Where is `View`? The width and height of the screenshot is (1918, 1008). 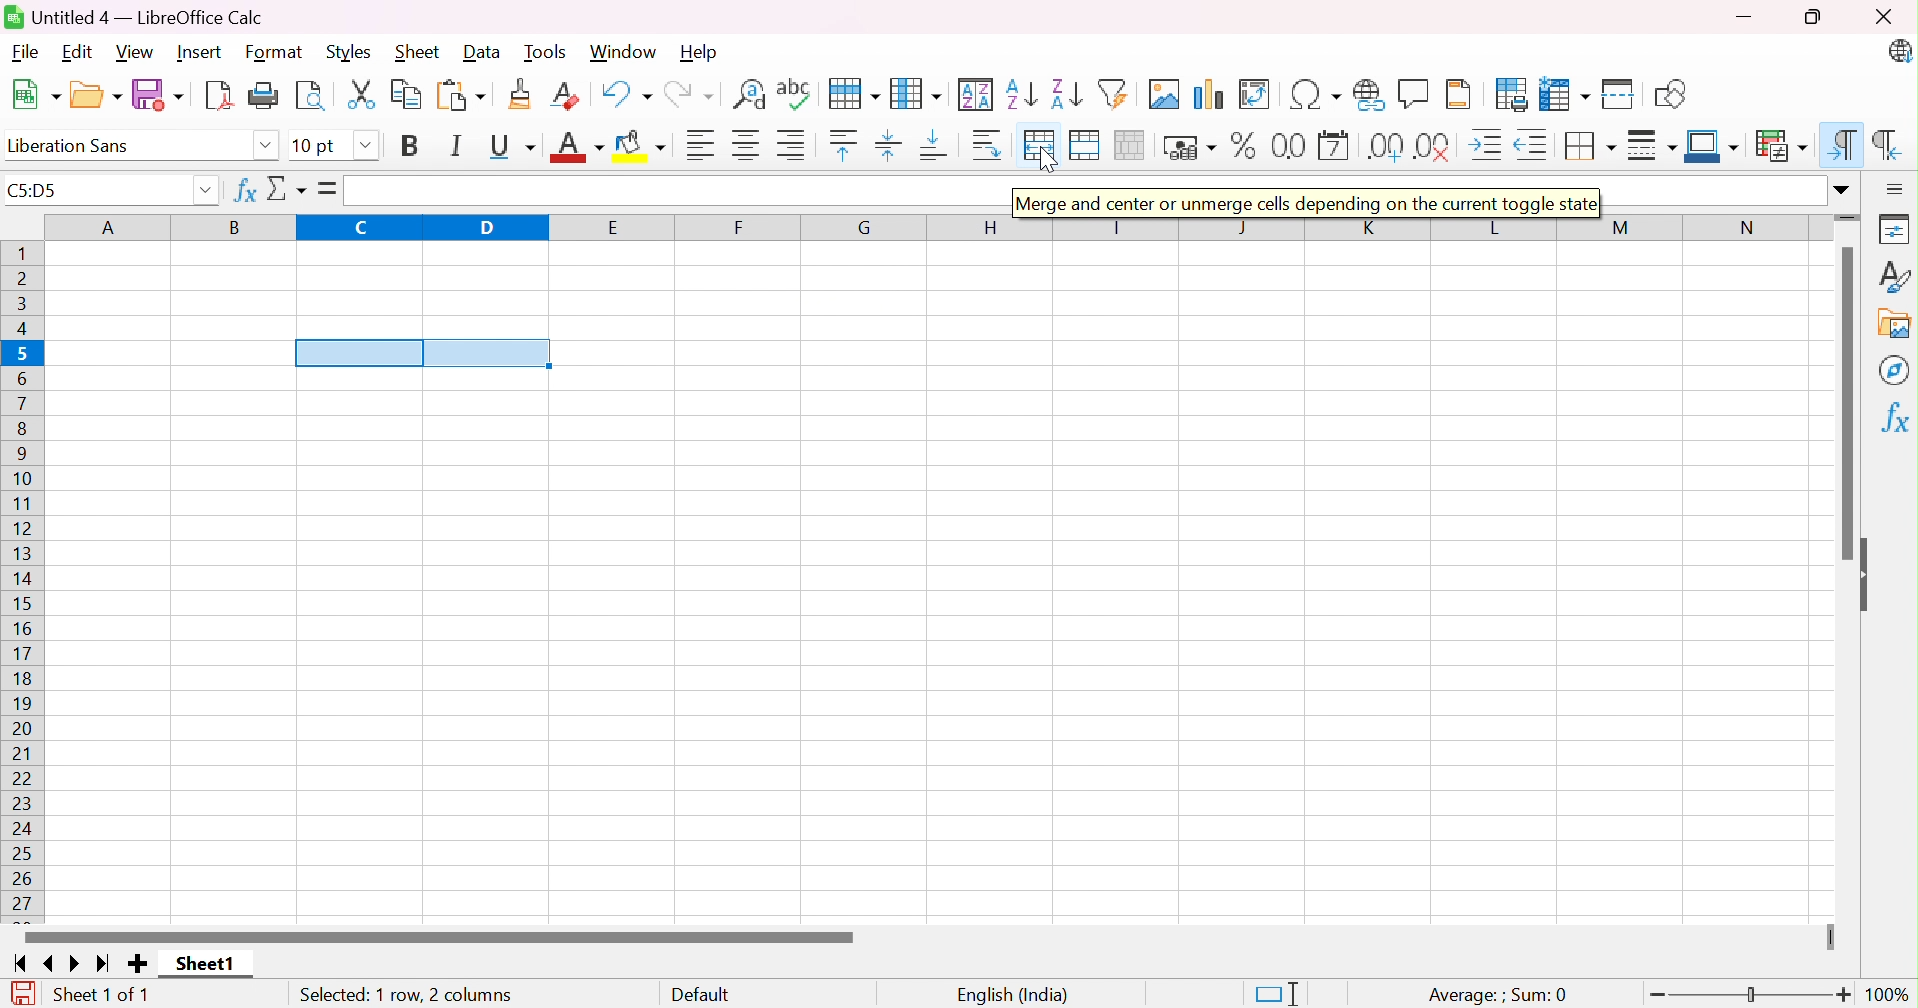
View is located at coordinates (140, 52).